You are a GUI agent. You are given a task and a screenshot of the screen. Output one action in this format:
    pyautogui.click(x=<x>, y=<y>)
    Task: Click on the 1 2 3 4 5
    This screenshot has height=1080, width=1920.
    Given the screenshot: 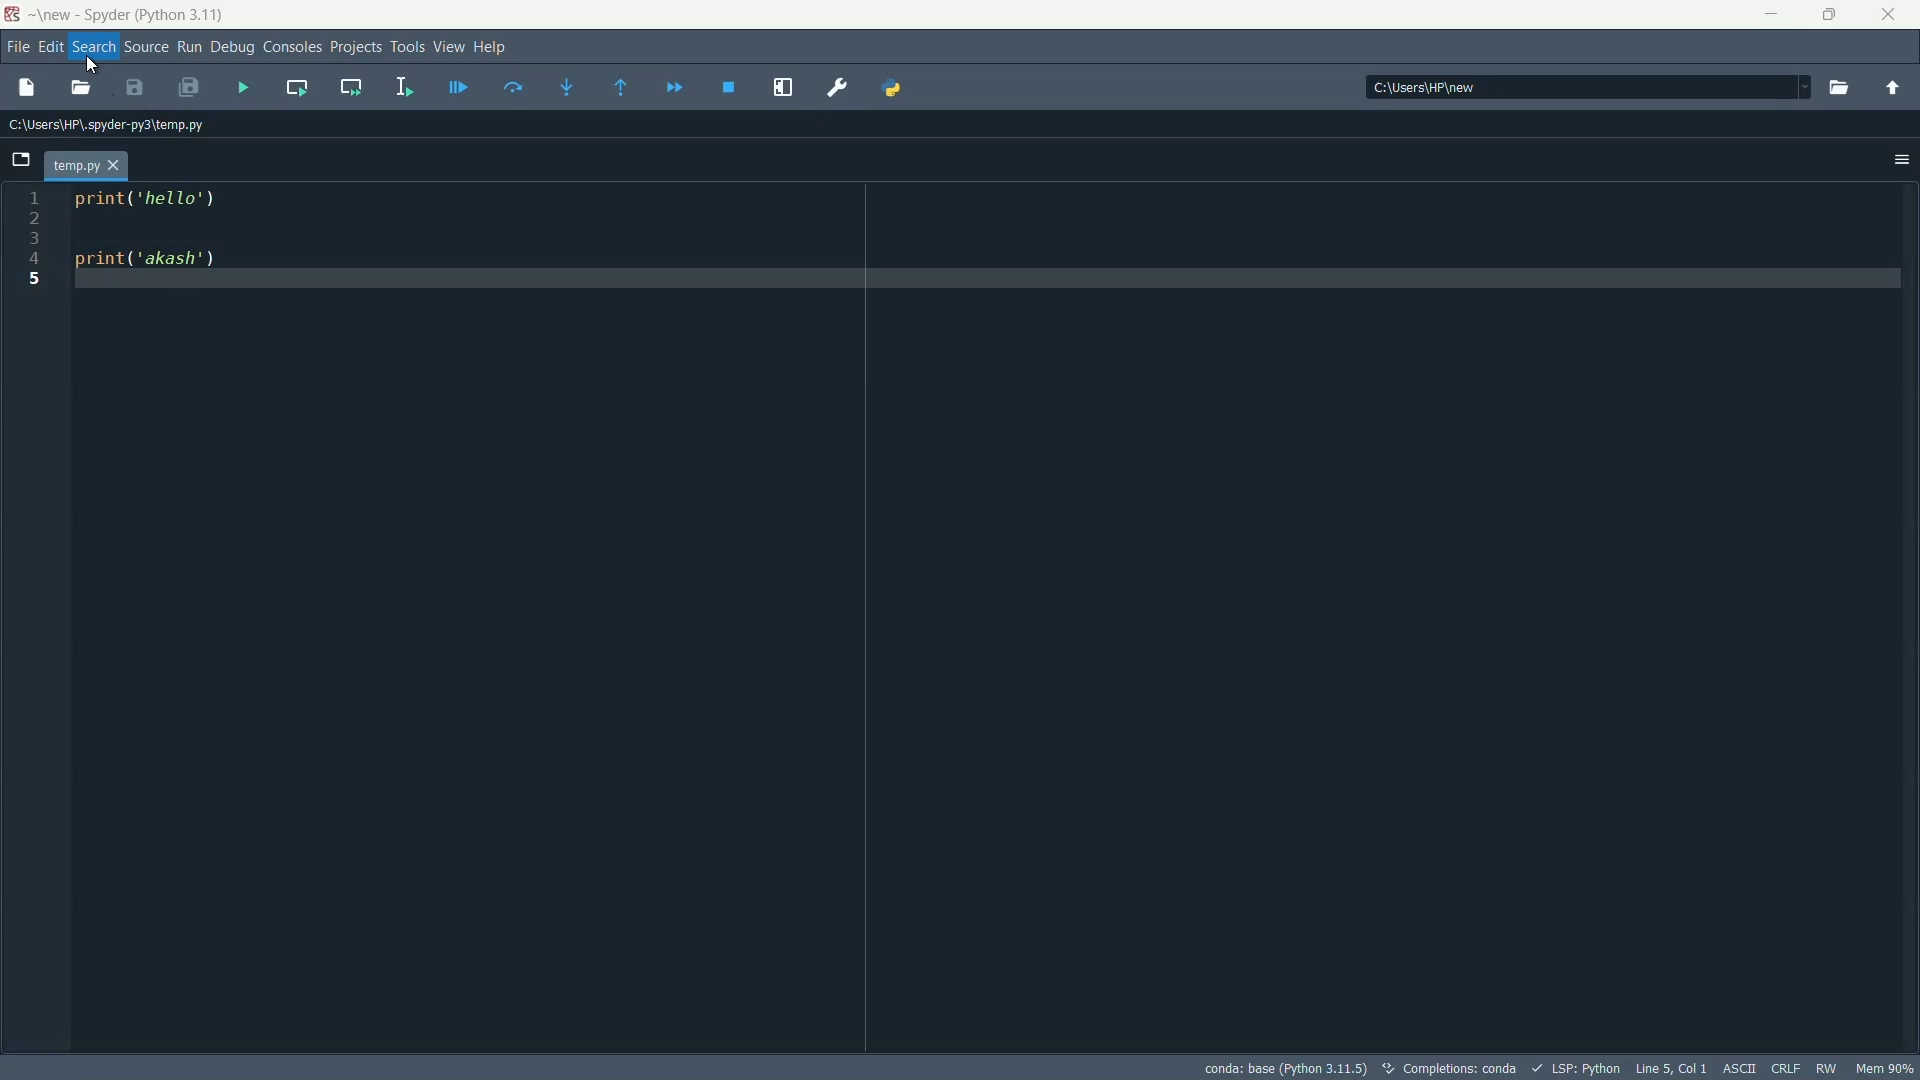 What is the action you would take?
    pyautogui.click(x=34, y=245)
    